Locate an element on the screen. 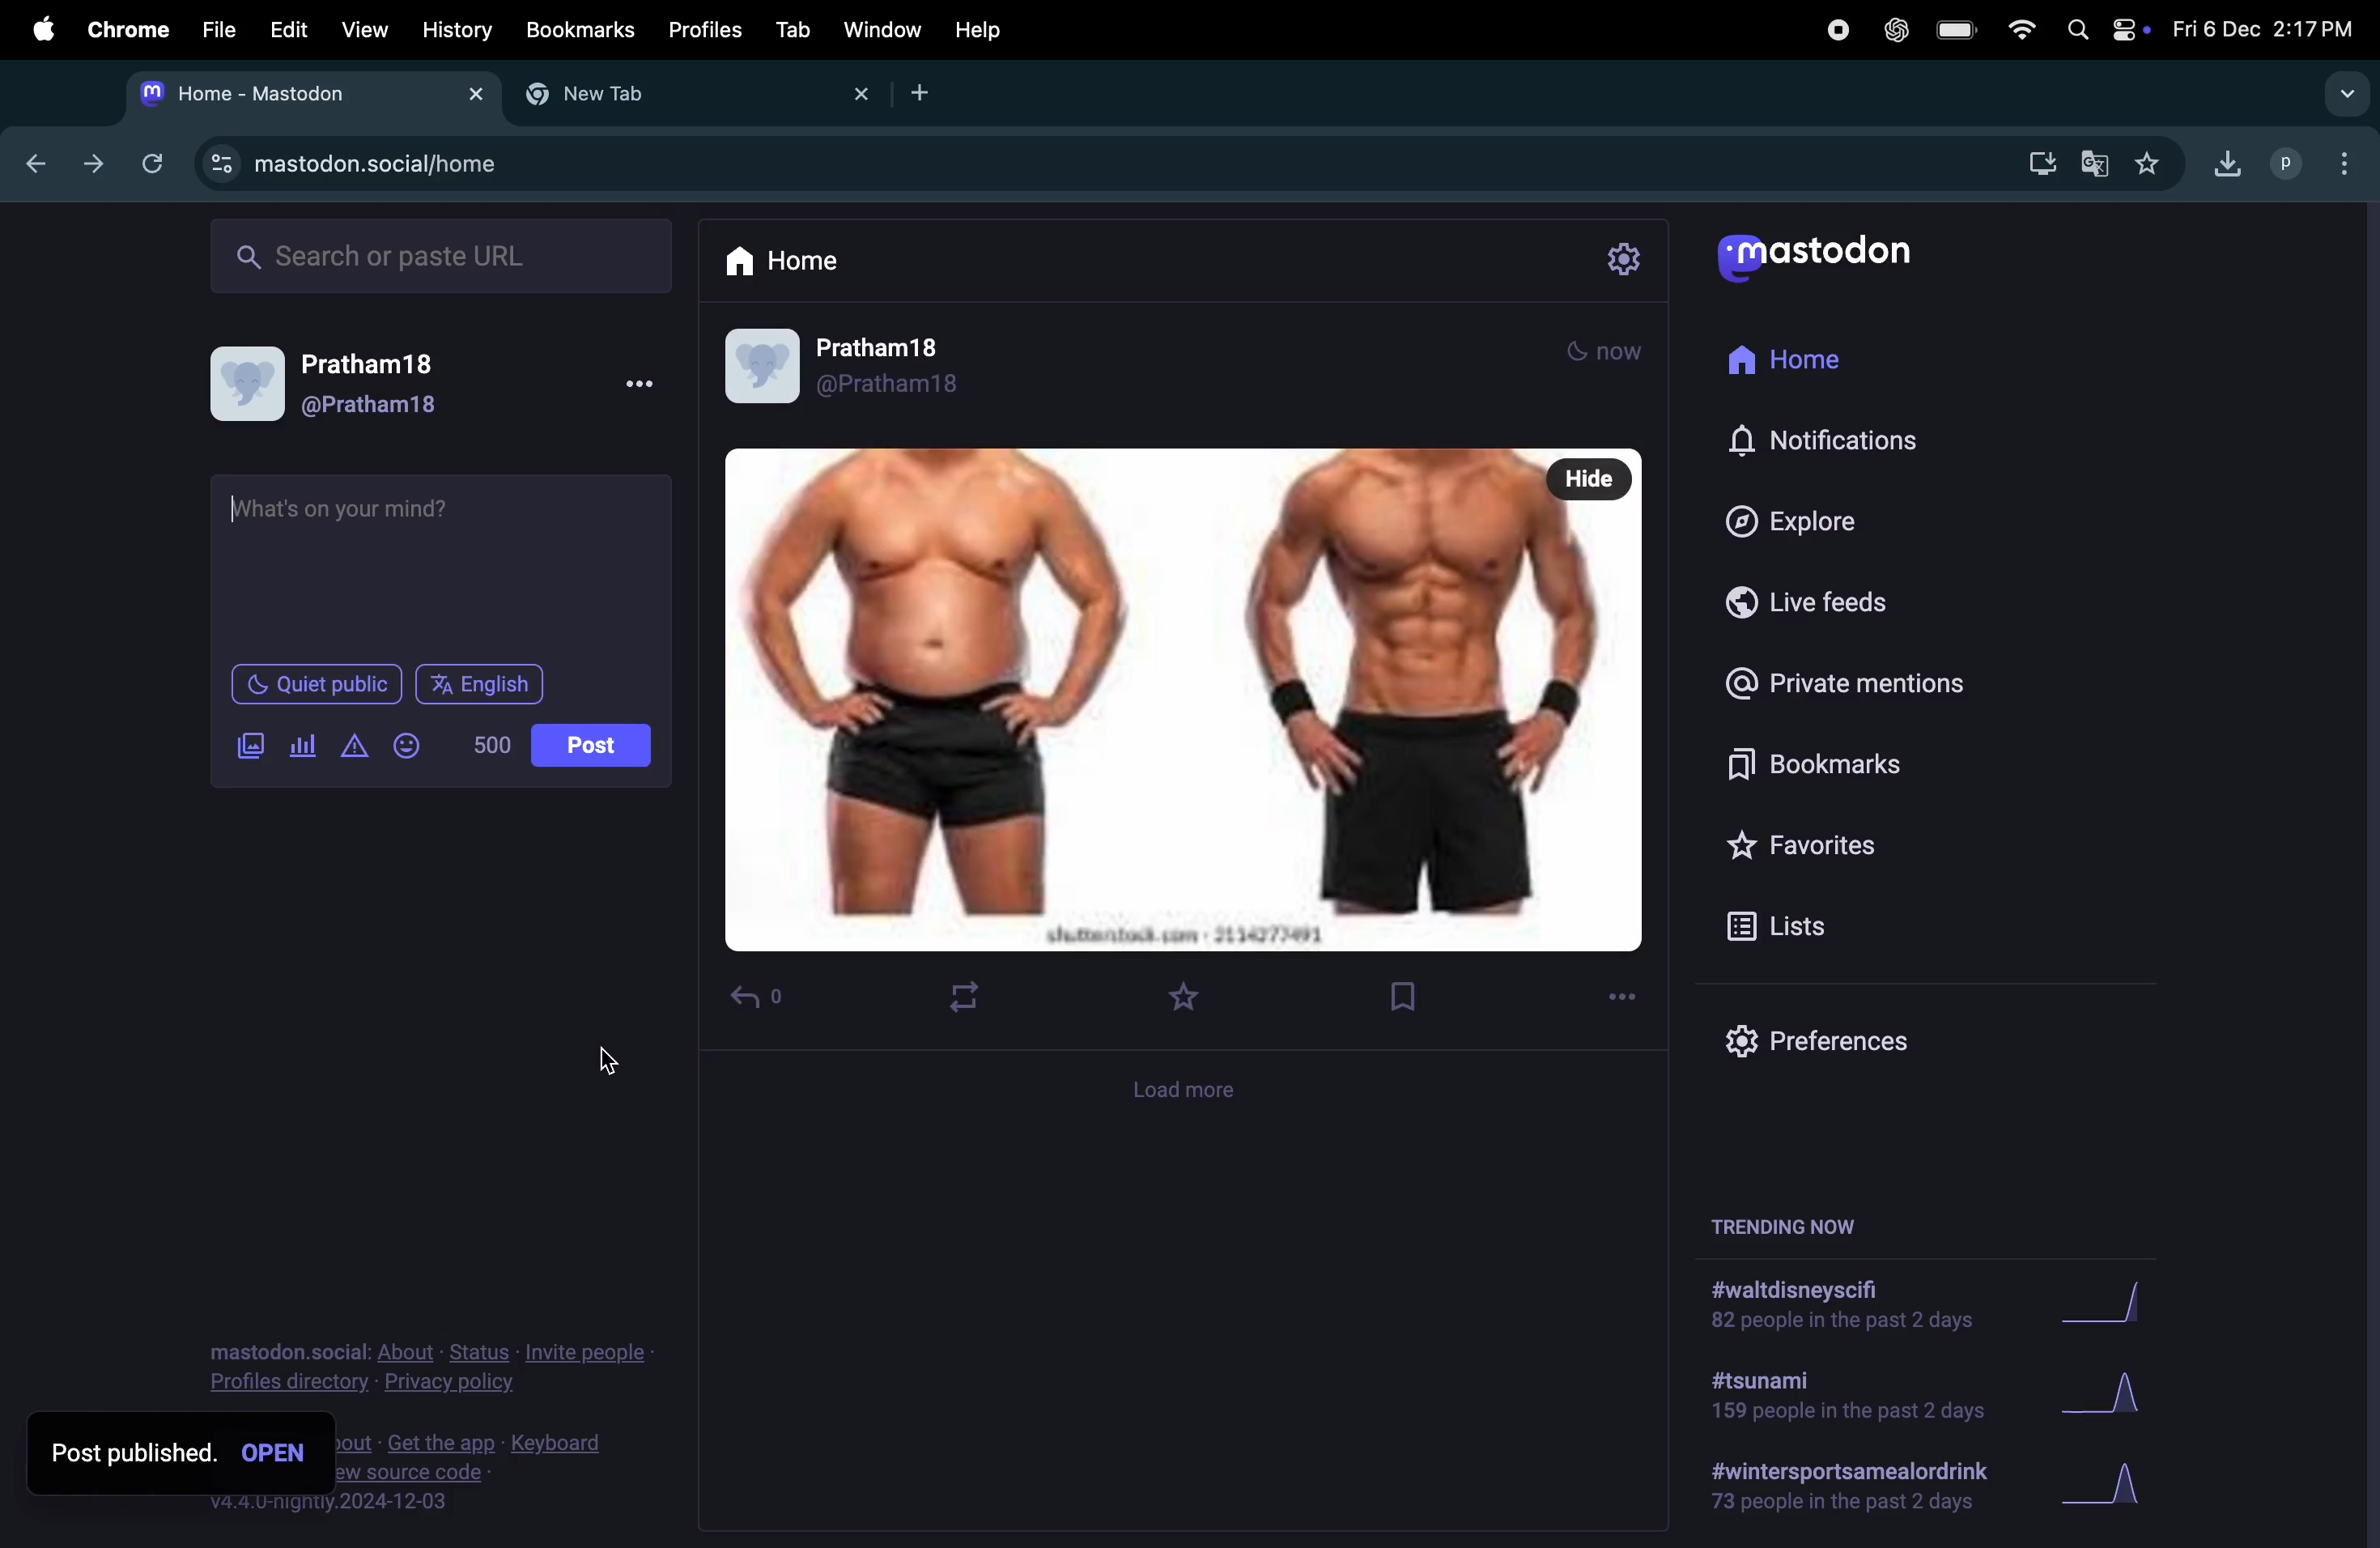 The image size is (2380, 1548). pole is located at coordinates (304, 745).